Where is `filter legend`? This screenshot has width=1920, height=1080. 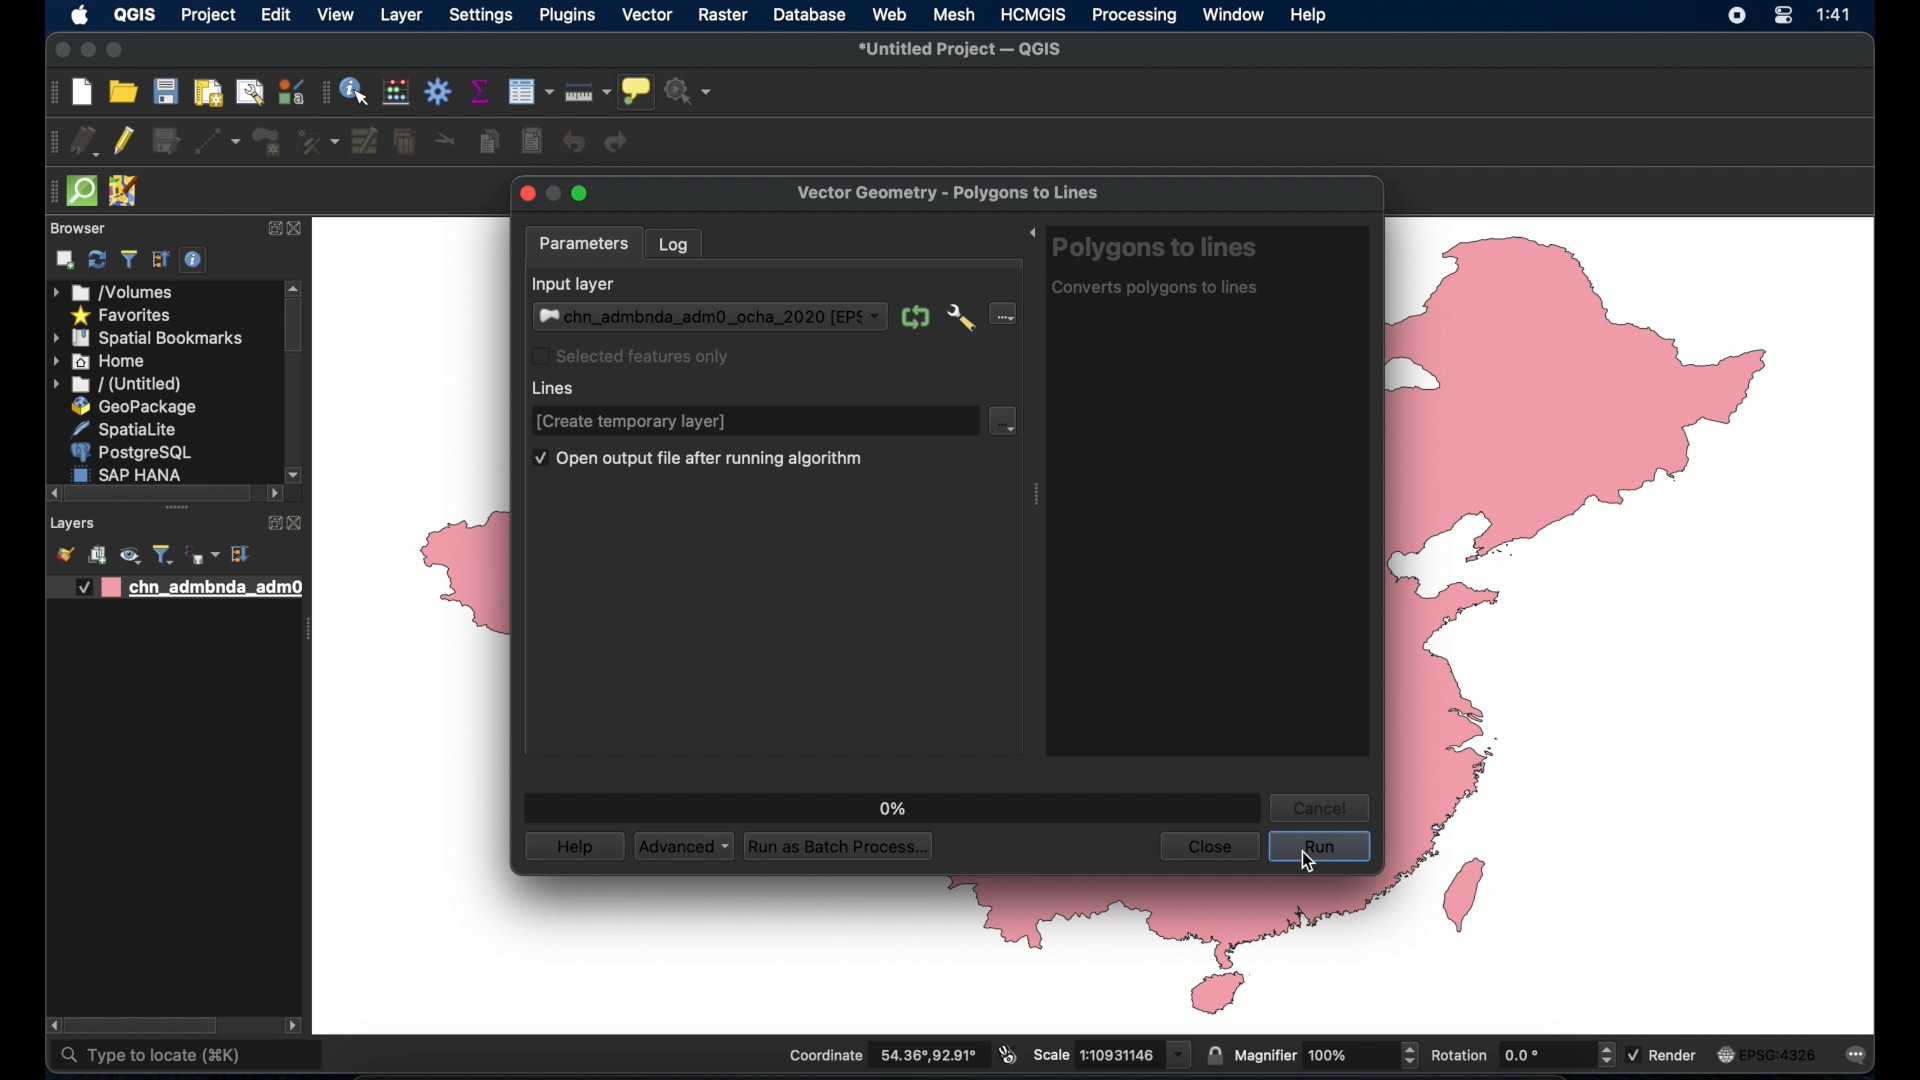
filter legend is located at coordinates (164, 554).